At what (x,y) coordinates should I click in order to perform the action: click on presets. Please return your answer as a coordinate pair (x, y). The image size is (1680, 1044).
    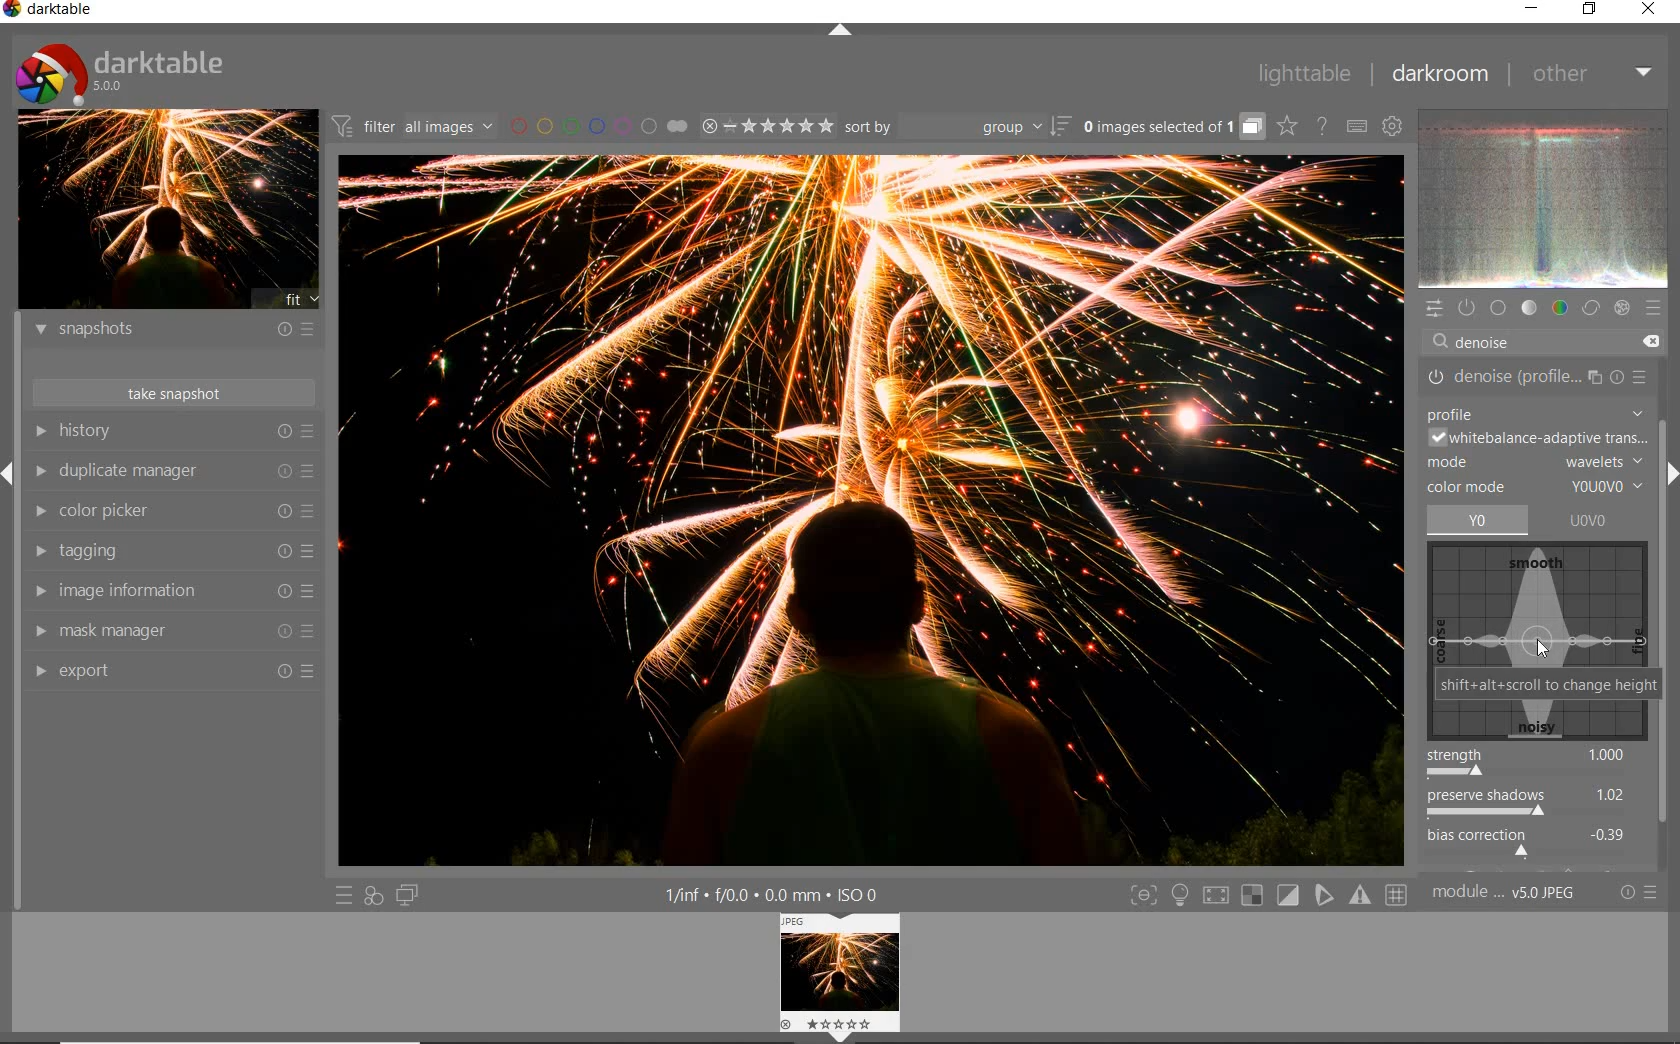
    Looking at the image, I should click on (1655, 309).